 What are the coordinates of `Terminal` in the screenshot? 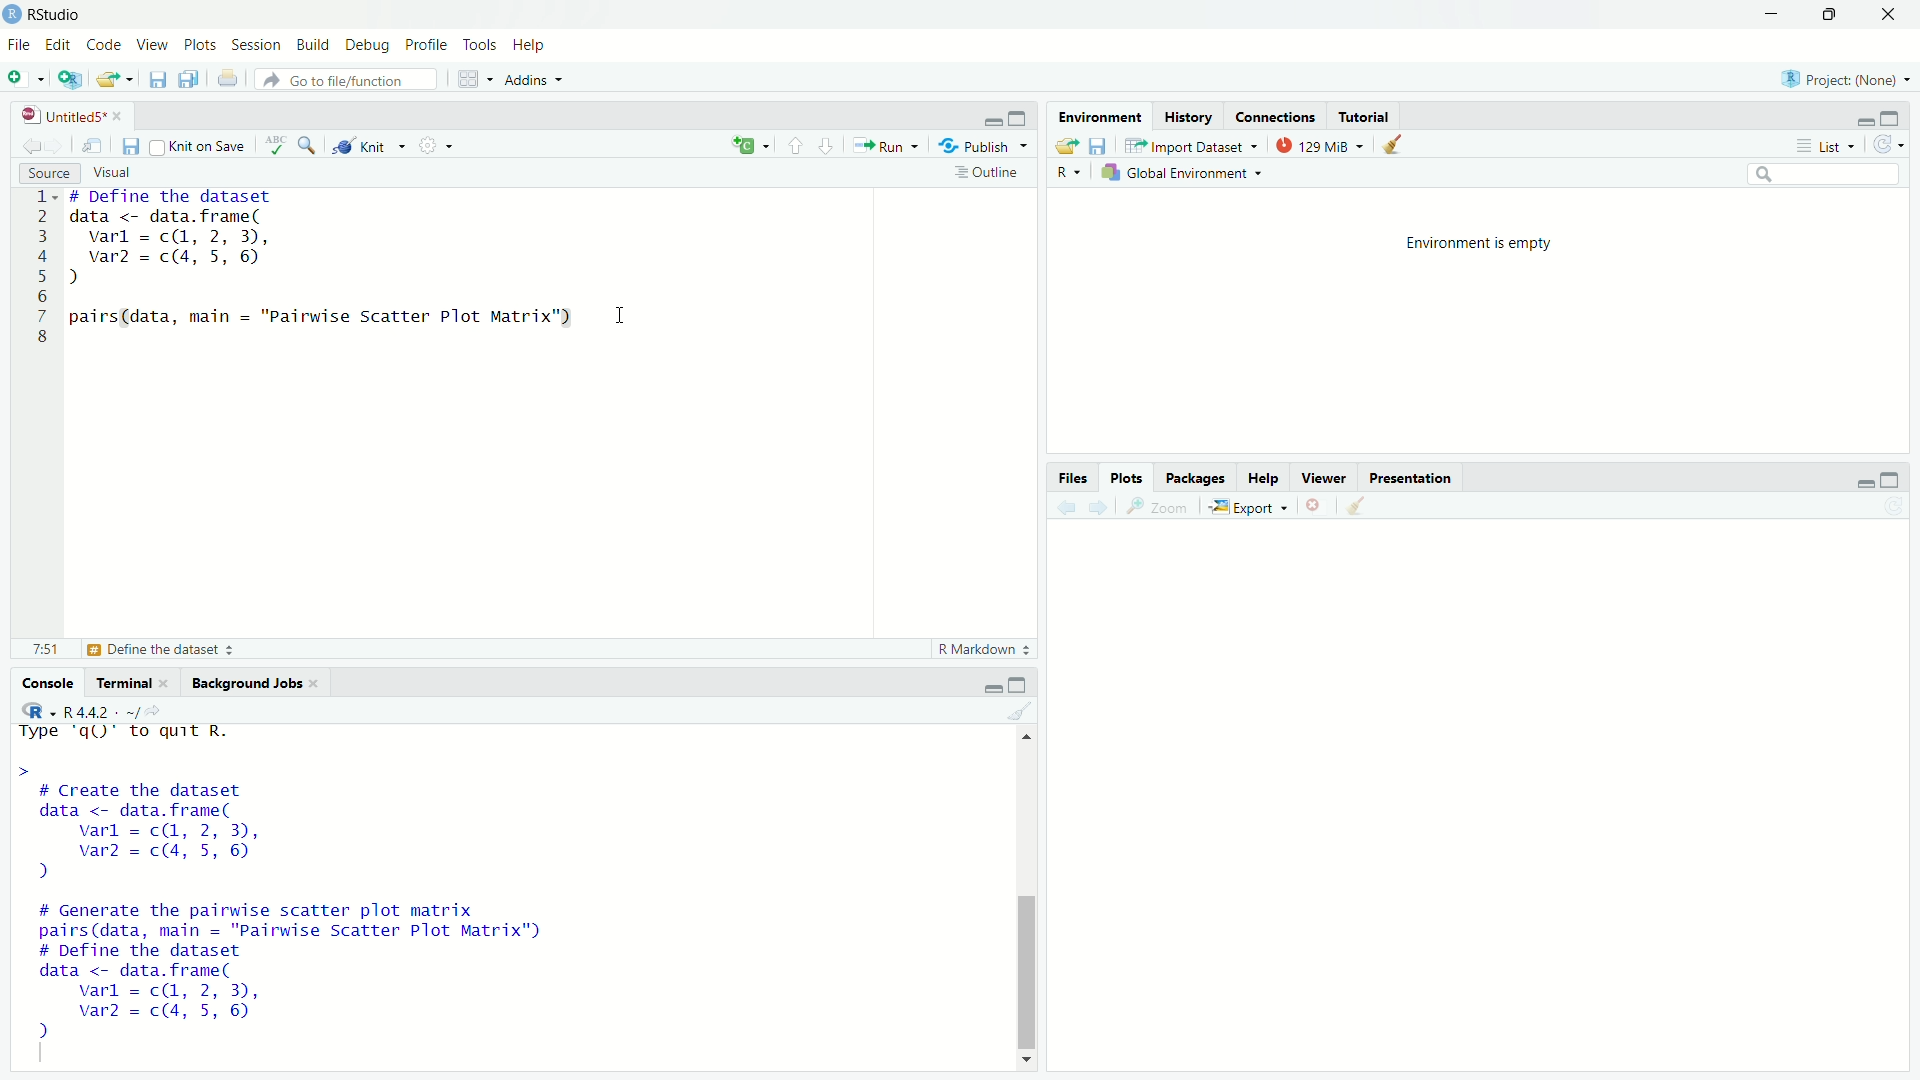 It's located at (131, 680).